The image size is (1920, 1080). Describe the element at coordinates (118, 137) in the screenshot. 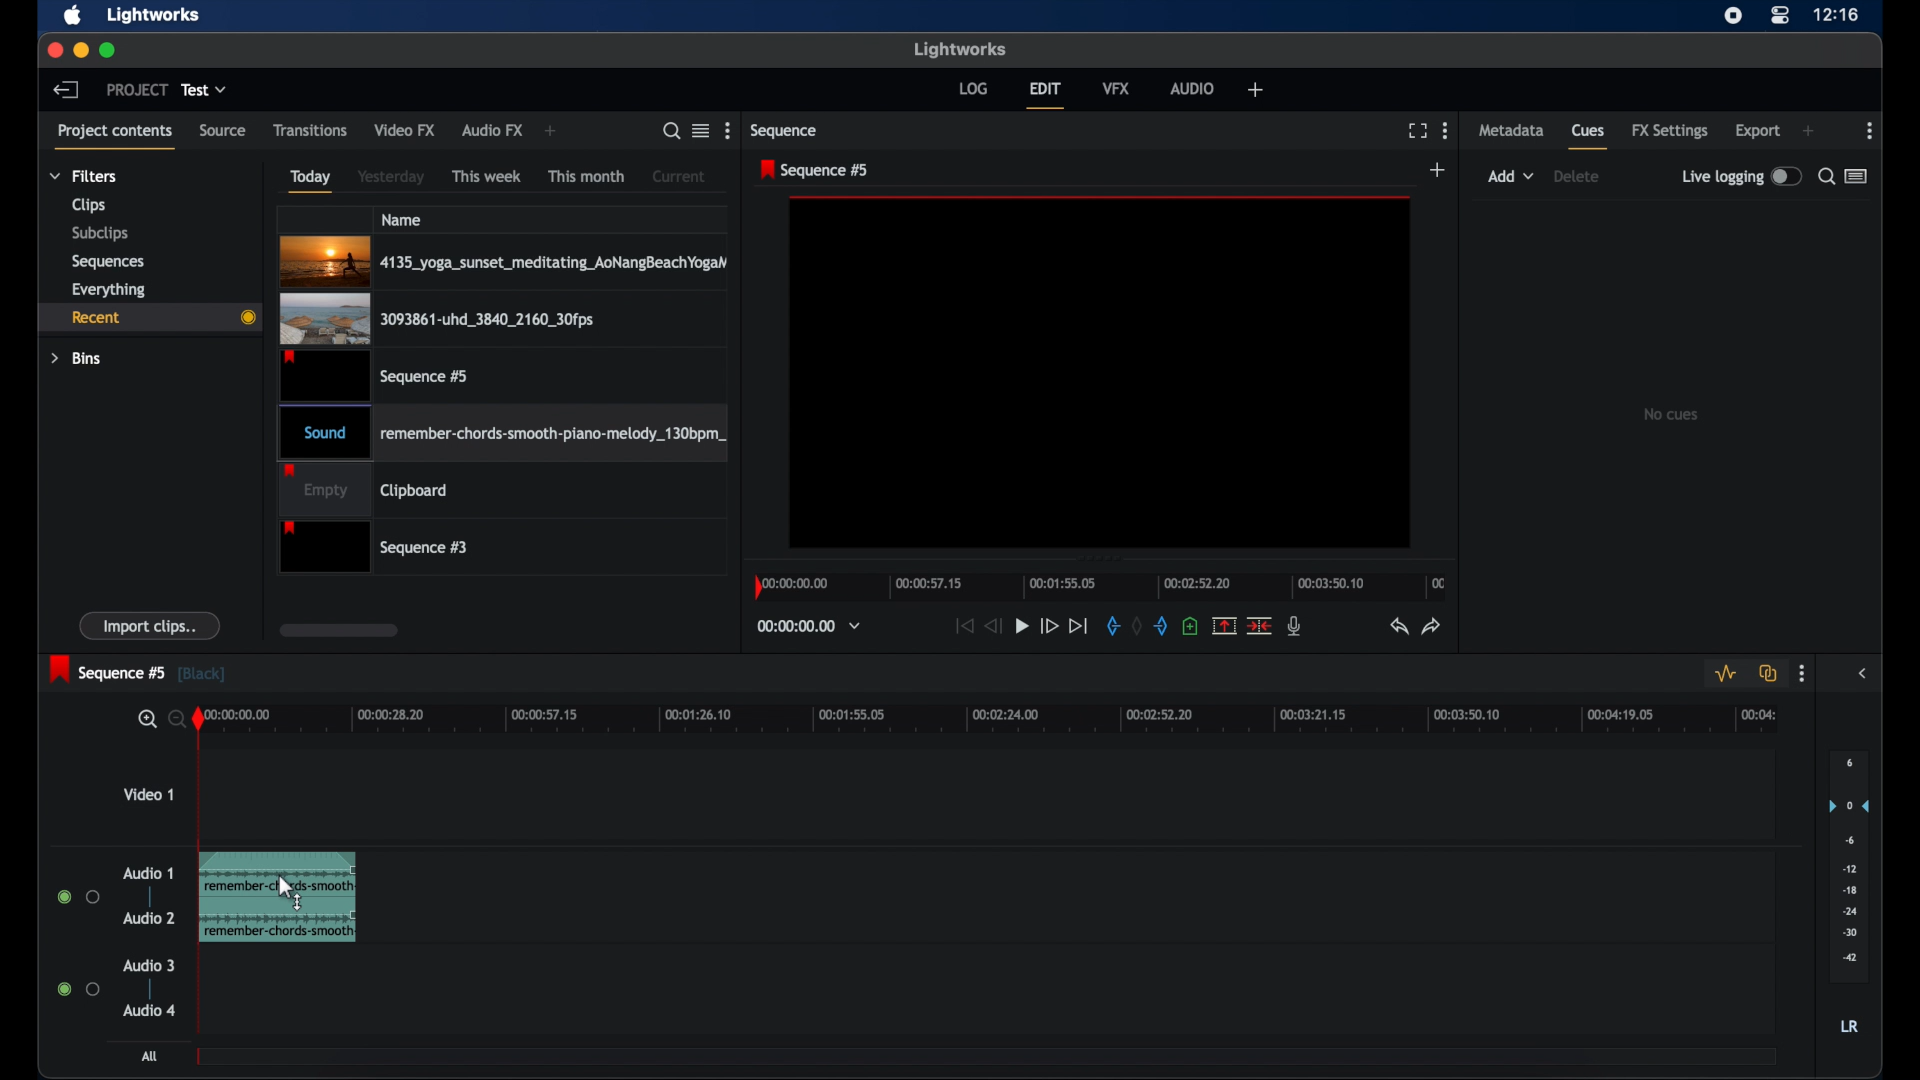

I see `project contents` at that location.